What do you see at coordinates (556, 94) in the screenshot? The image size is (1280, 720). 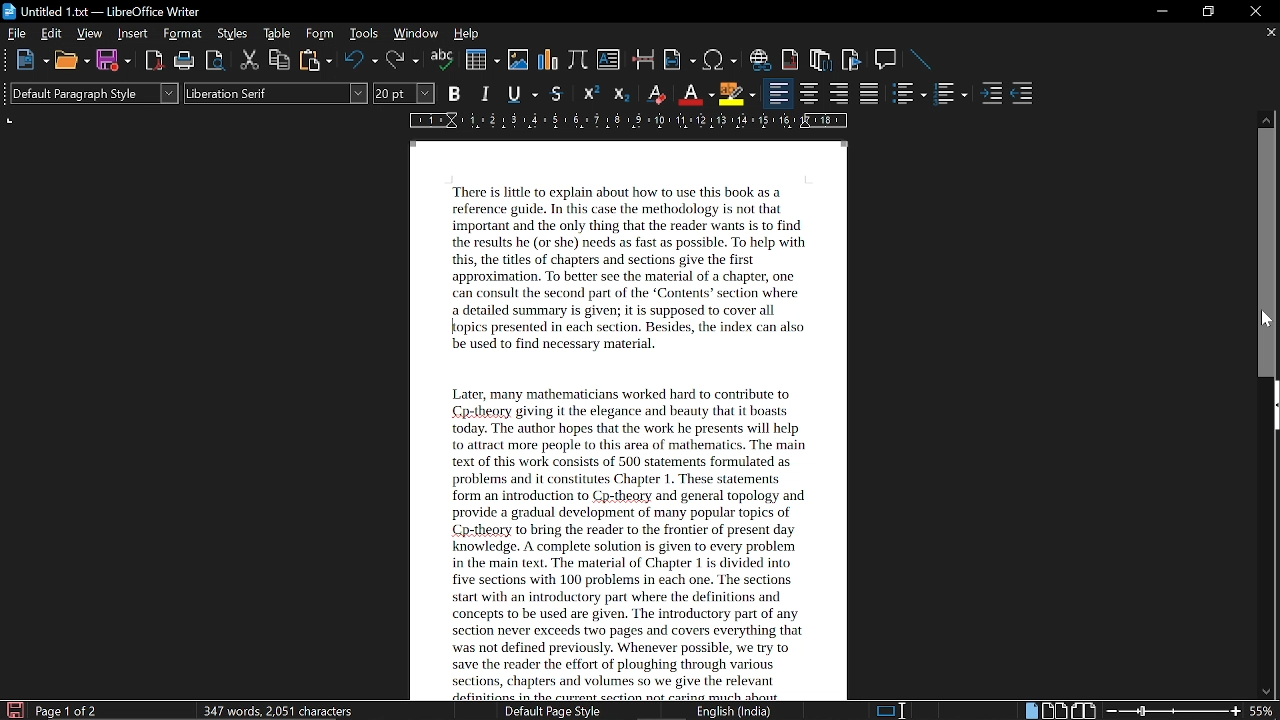 I see `strikethrough` at bounding box center [556, 94].